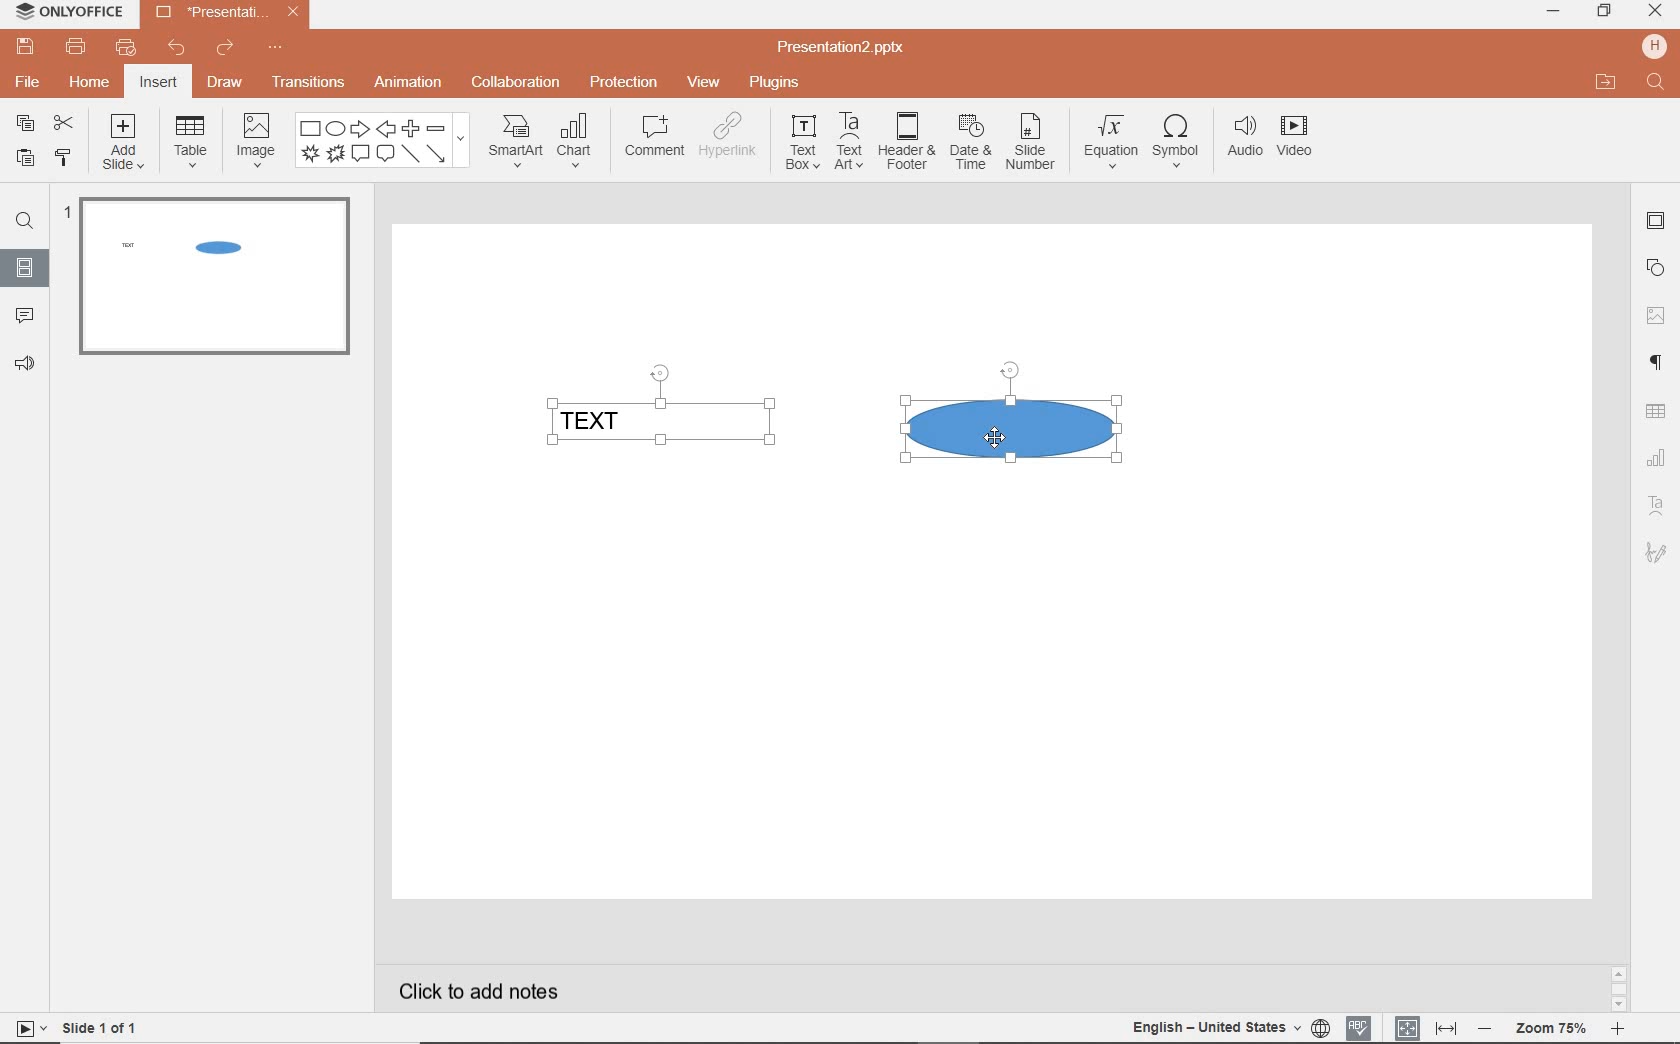 Image resolution: width=1680 pixels, height=1044 pixels. I want to click on customize quick print, so click(123, 48).